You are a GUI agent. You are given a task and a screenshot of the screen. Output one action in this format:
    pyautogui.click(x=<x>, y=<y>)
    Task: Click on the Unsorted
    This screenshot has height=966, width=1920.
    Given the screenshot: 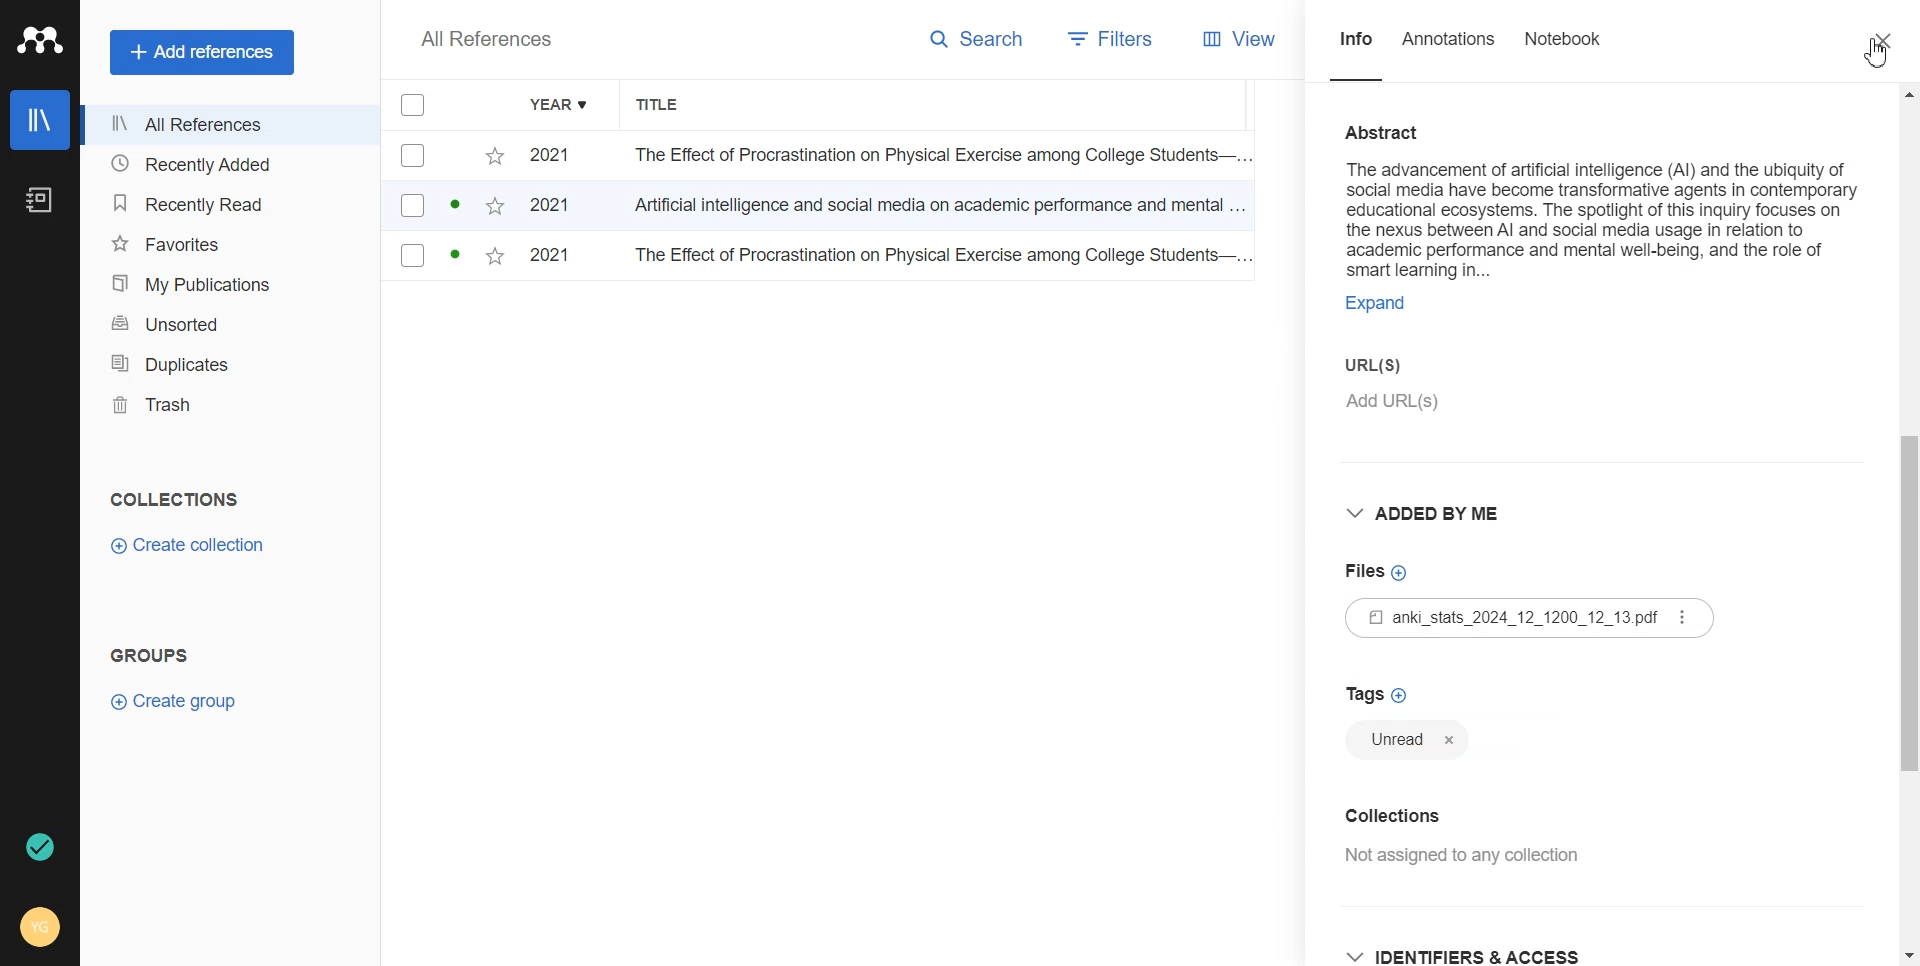 What is the action you would take?
    pyautogui.click(x=228, y=322)
    